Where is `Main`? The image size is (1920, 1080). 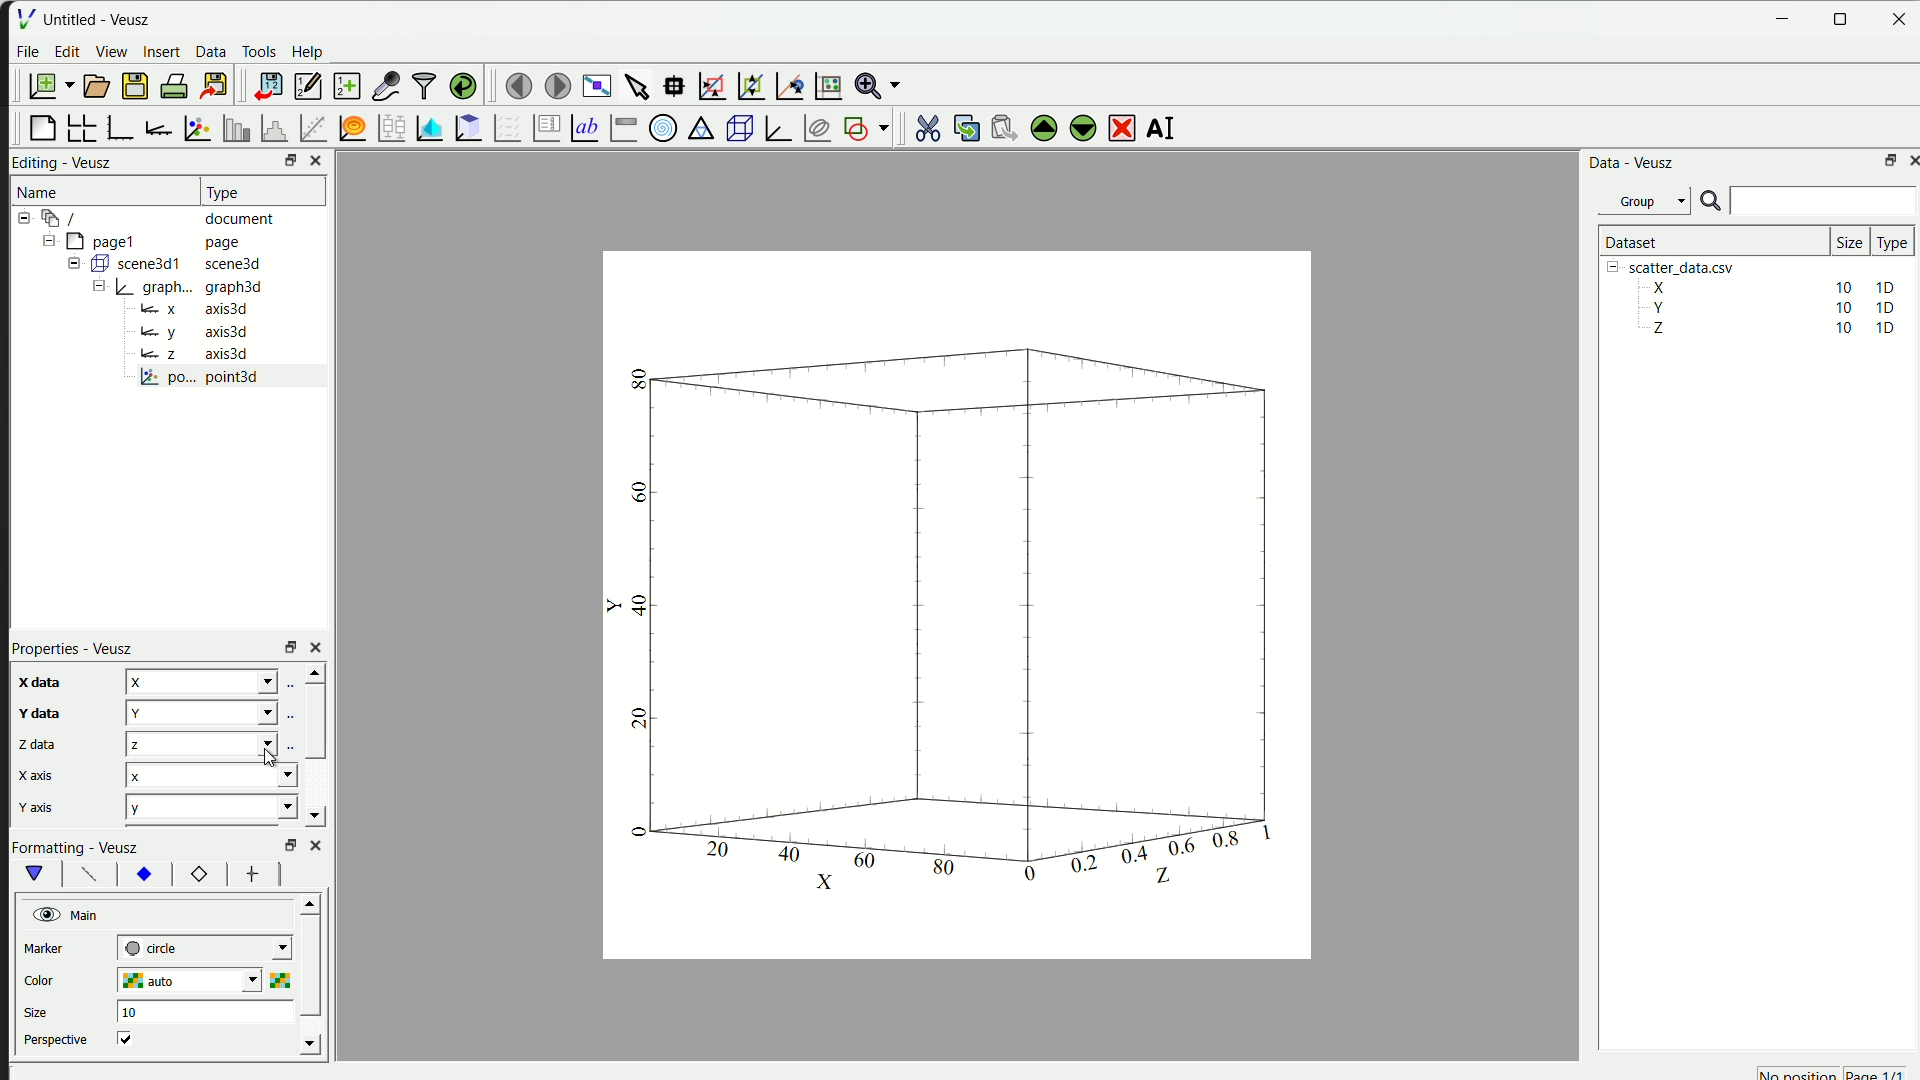 Main is located at coordinates (71, 913).